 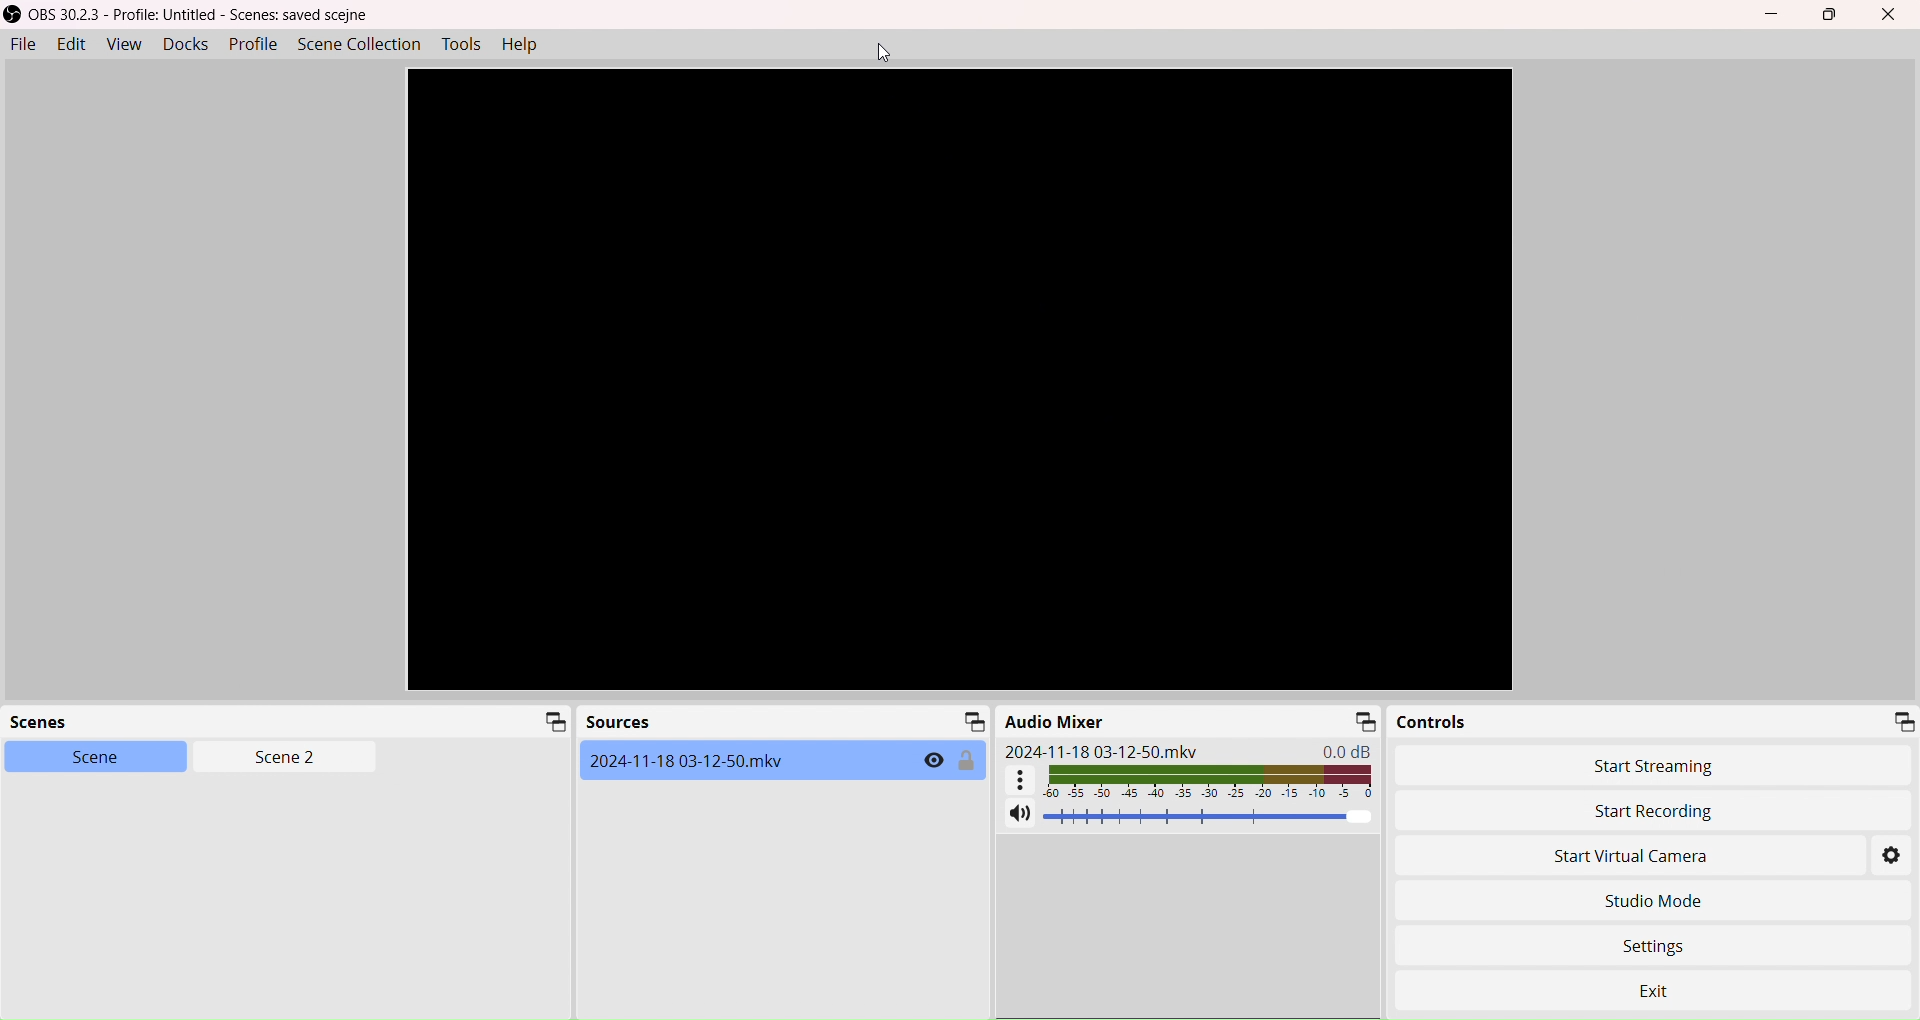 What do you see at coordinates (82, 756) in the screenshot?
I see `Scene` at bounding box center [82, 756].